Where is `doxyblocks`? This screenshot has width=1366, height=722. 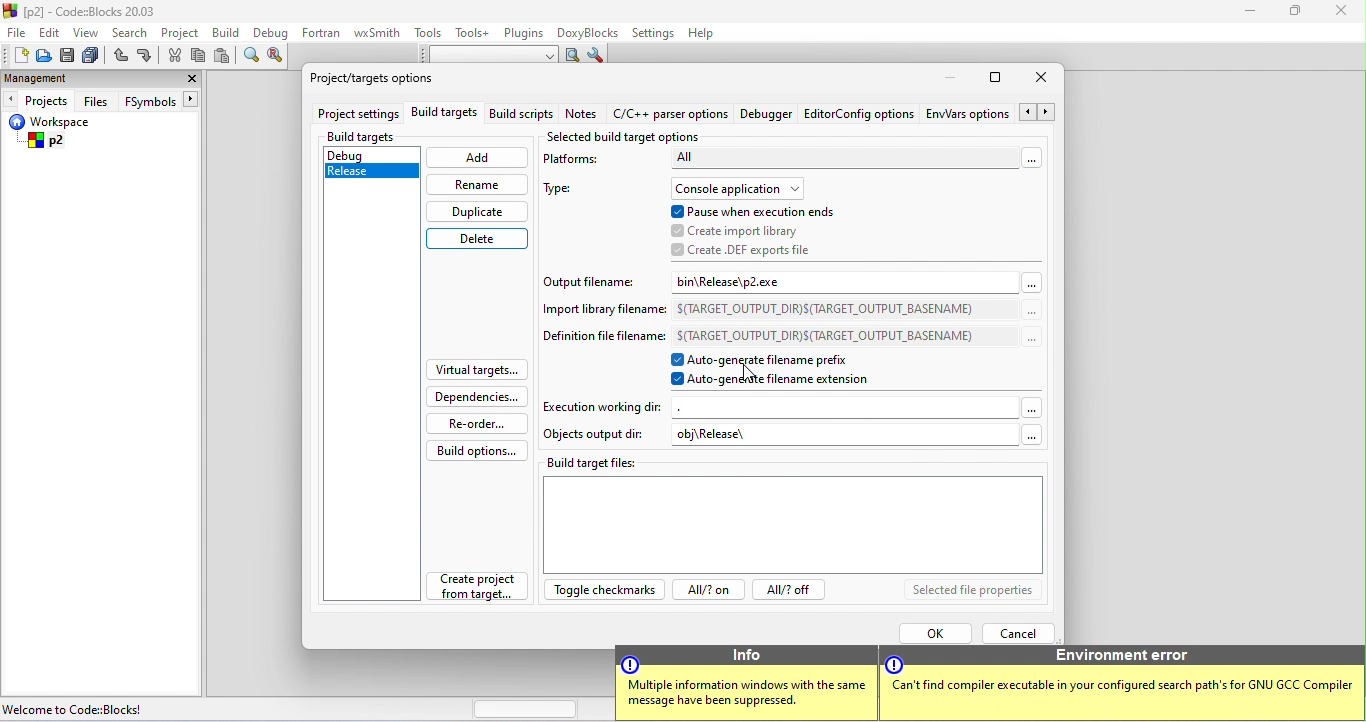 doxyblocks is located at coordinates (591, 32).